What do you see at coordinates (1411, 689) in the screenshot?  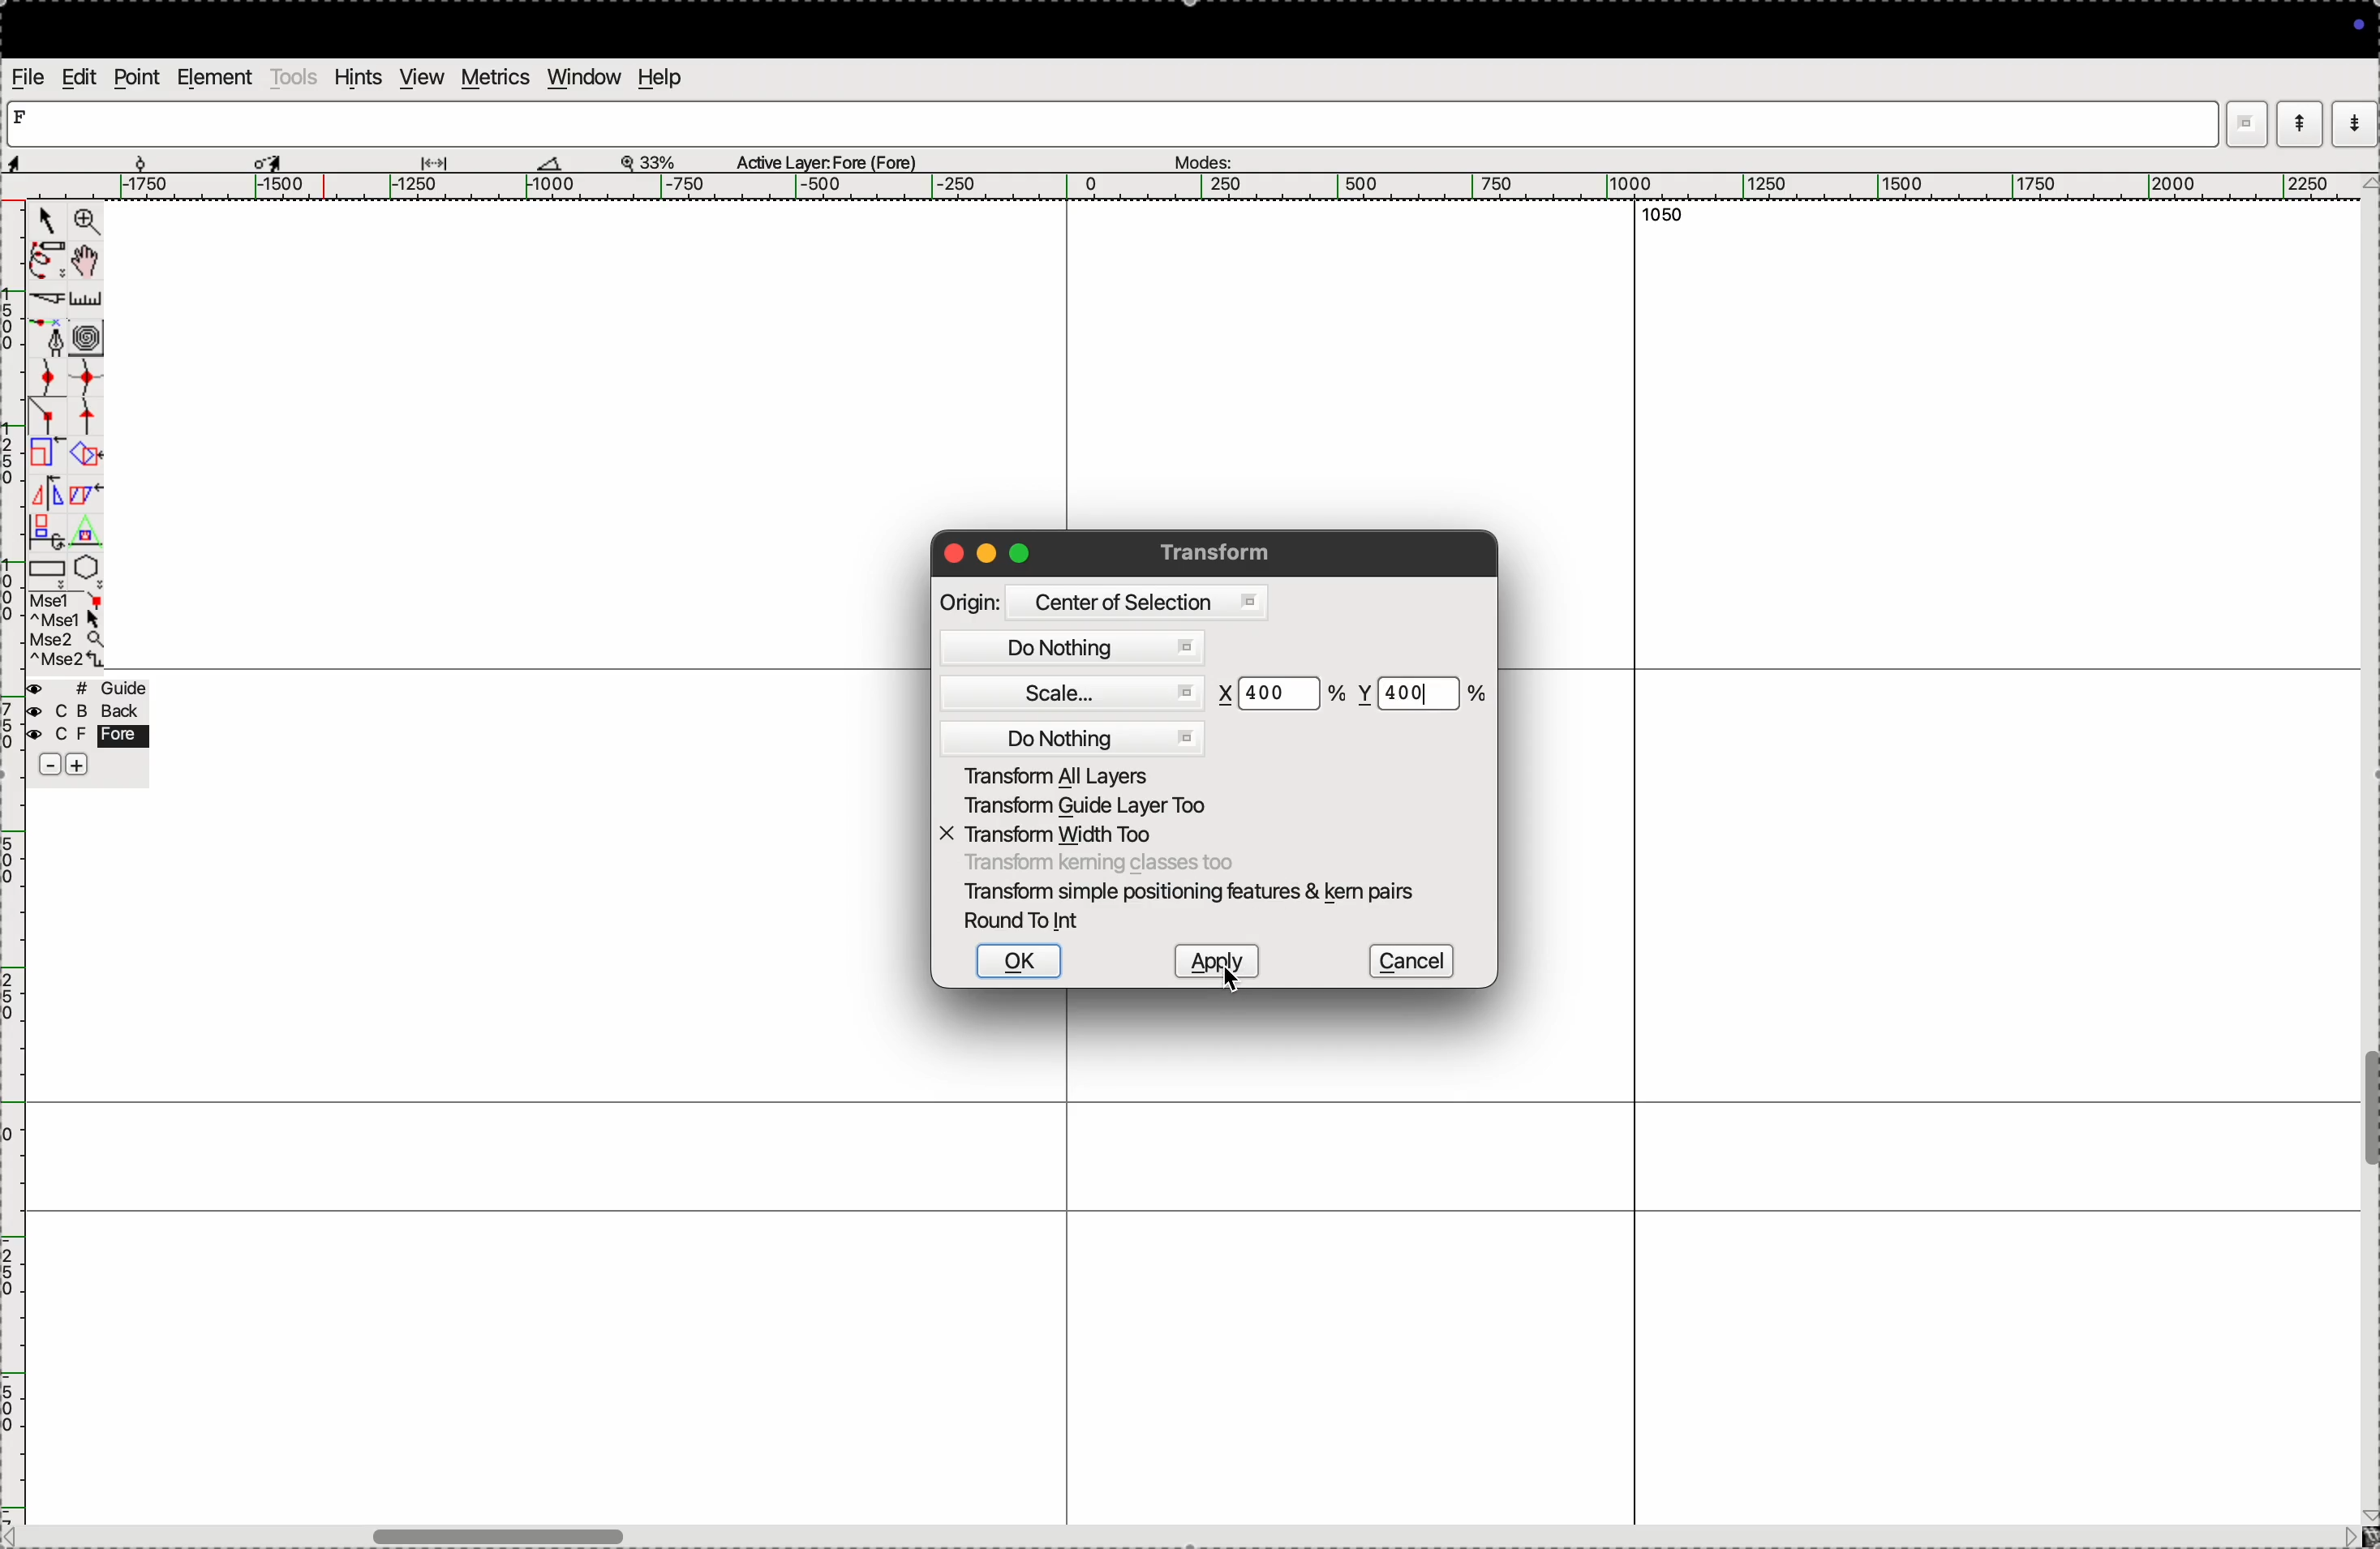 I see `400` at bounding box center [1411, 689].